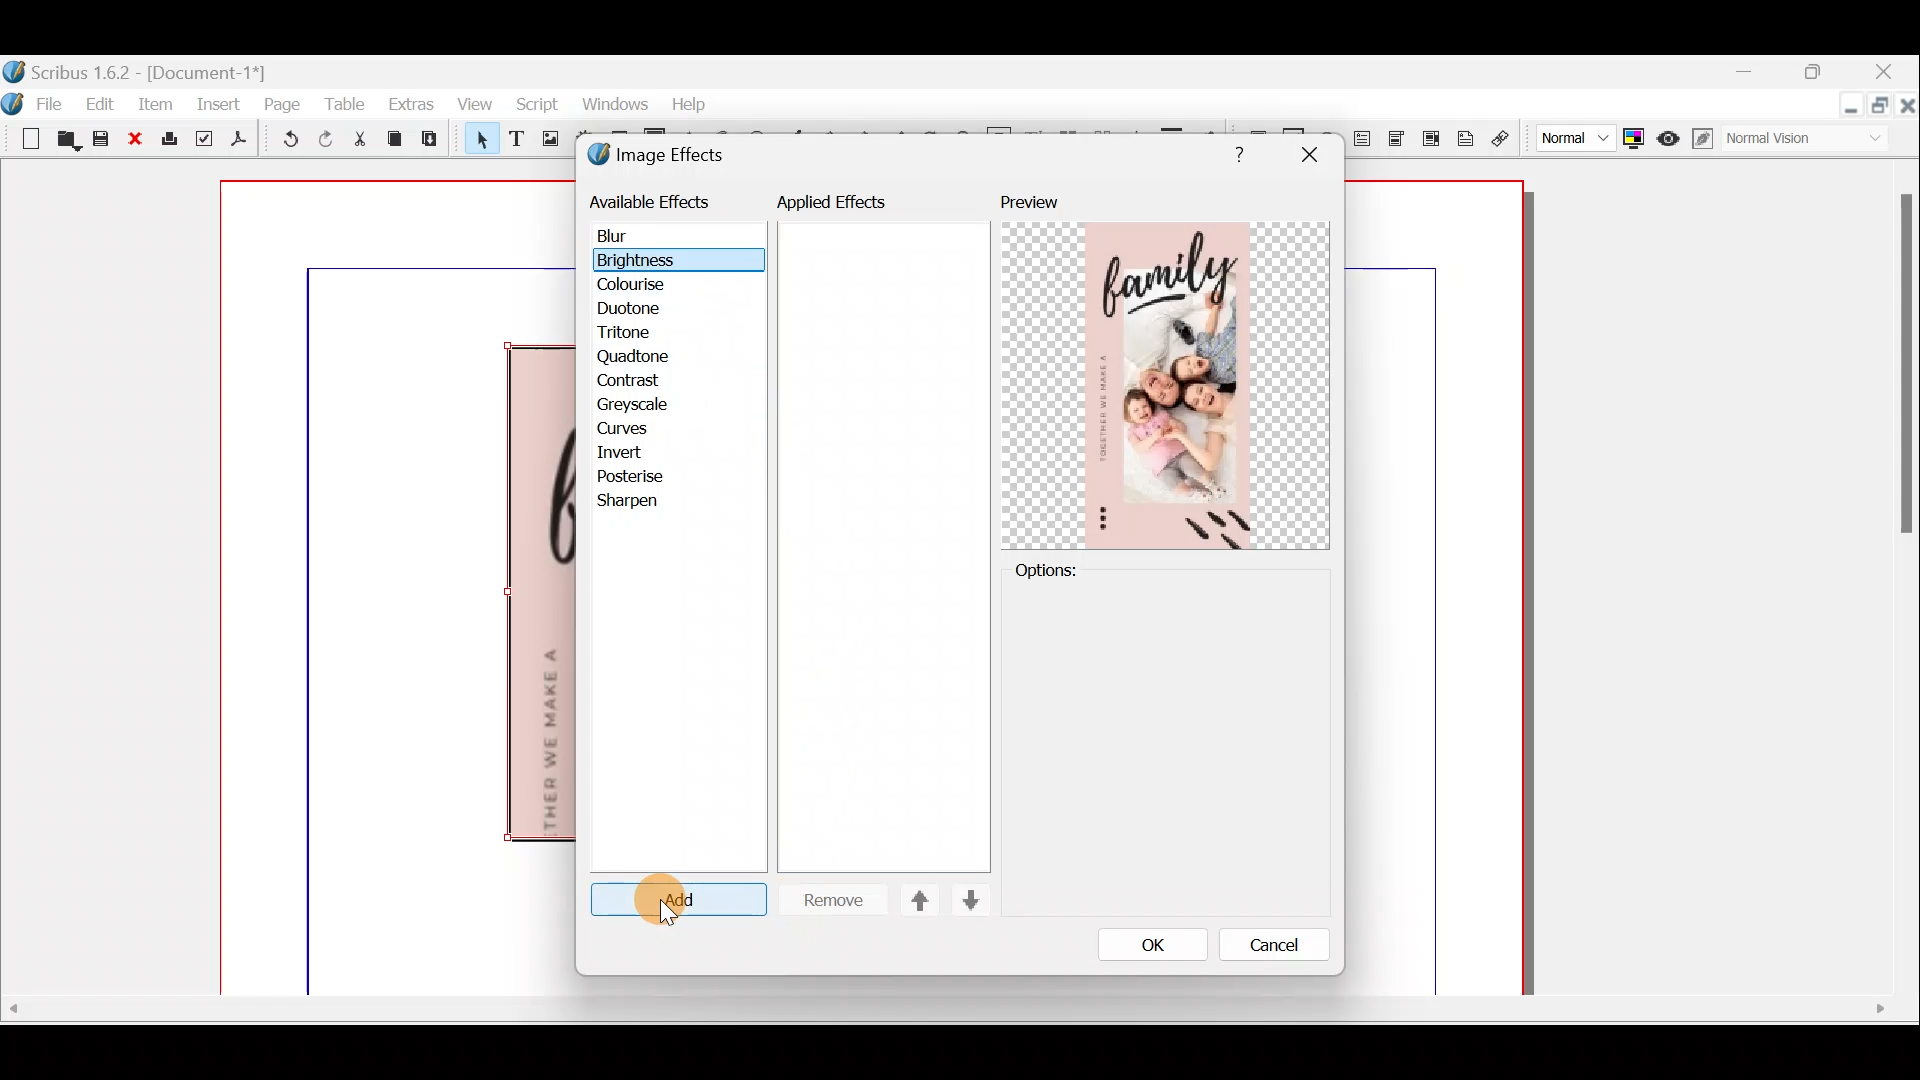  Describe the element at coordinates (239, 139) in the screenshot. I see `Save as PDF` at that location.